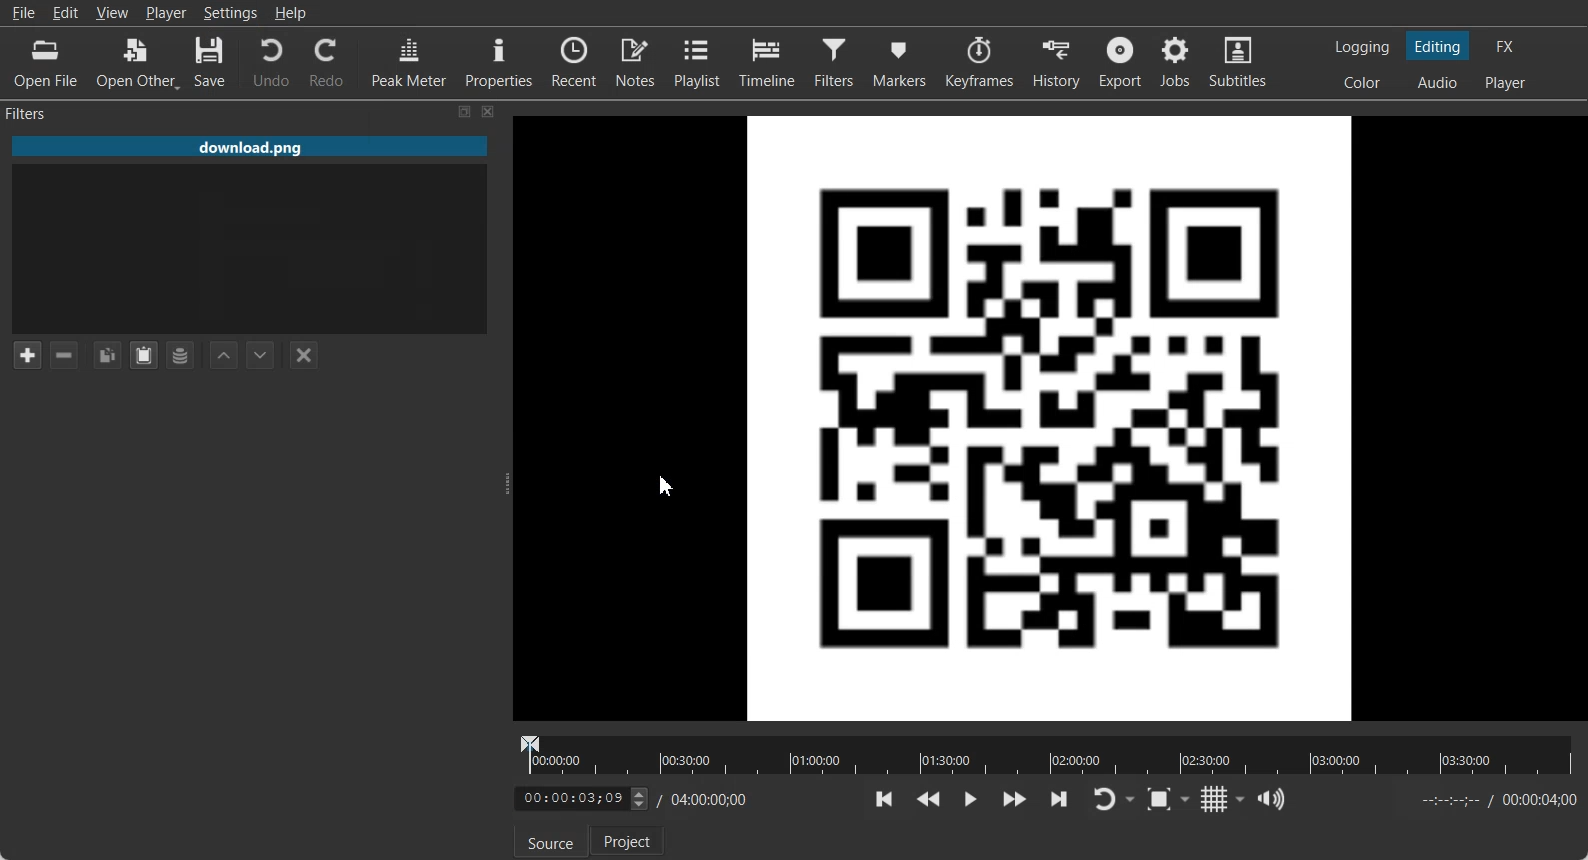 The image size is (1588, 860). I want to click on Play quickly backward, so click(928, 800).